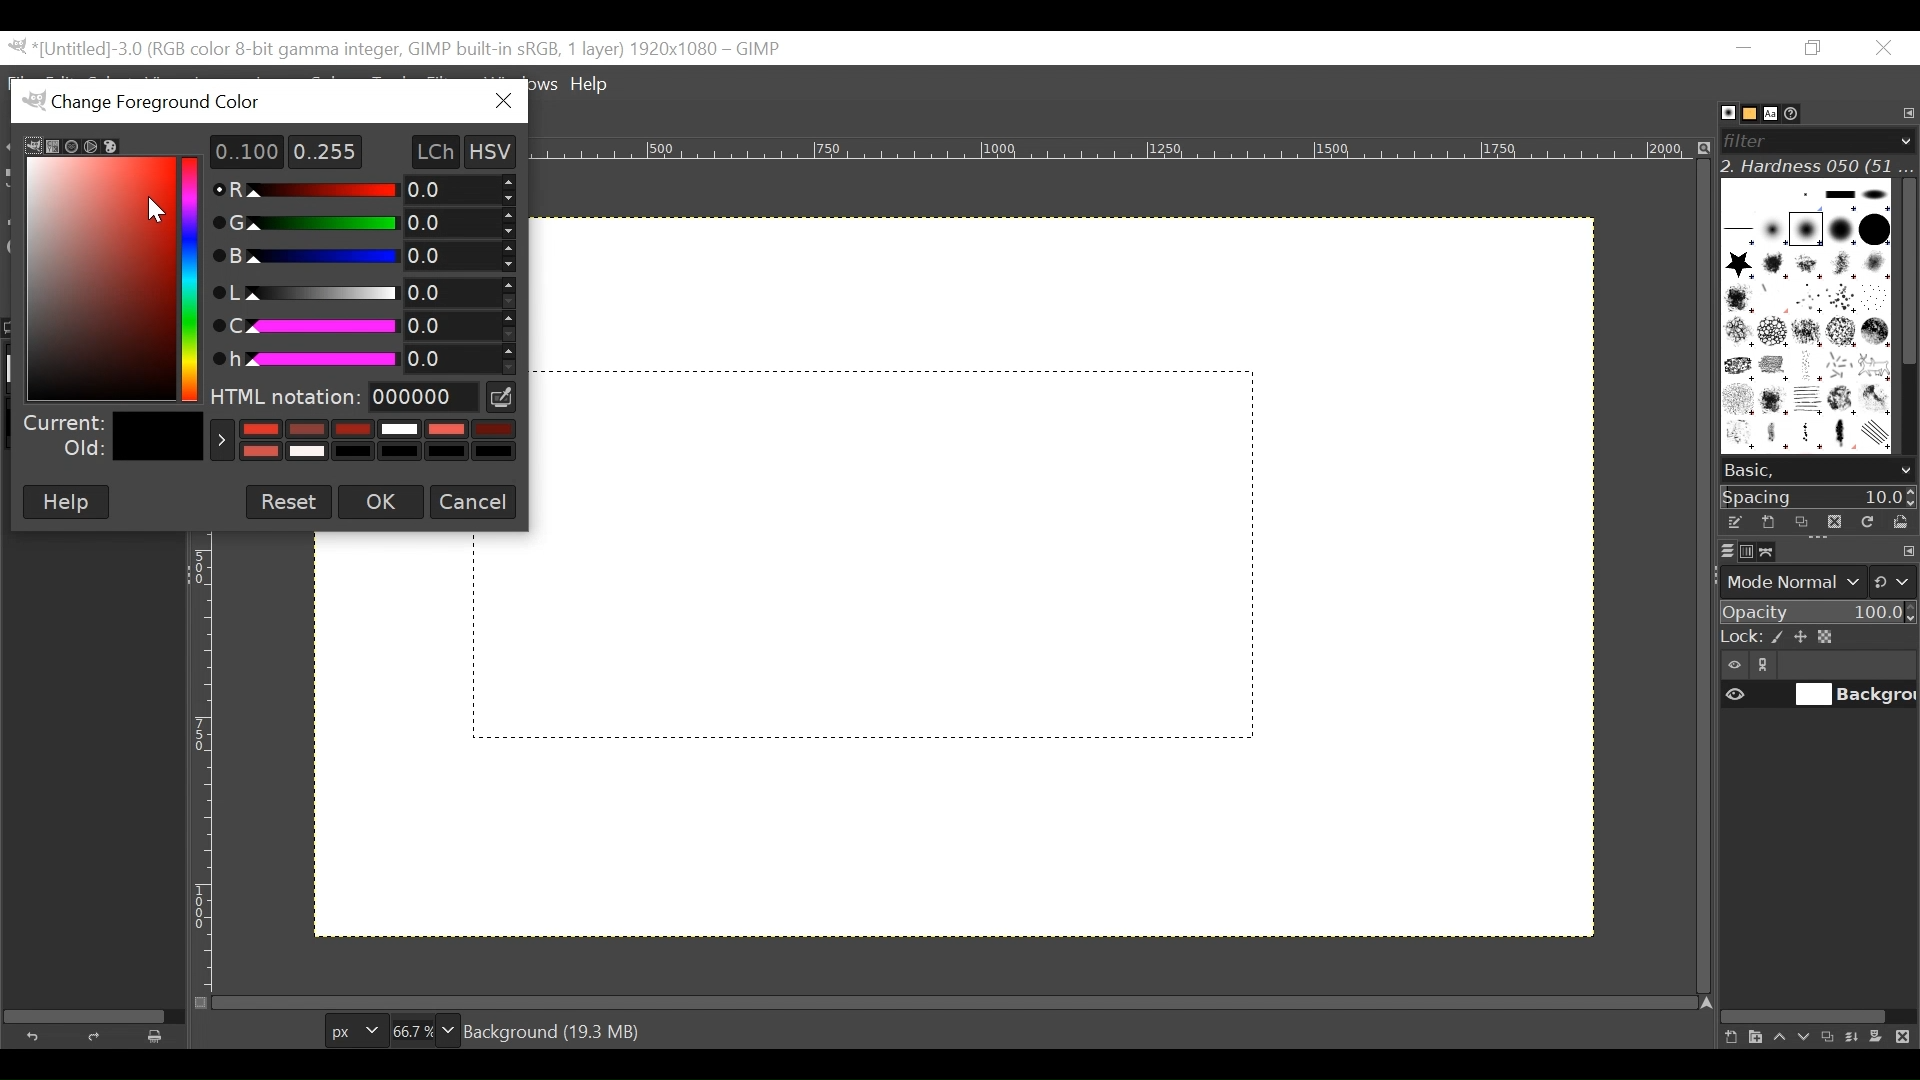 Image resolution: width=1920 pixels, height=1080 pixels. I want to click on Clear button, so click(161, 1036).